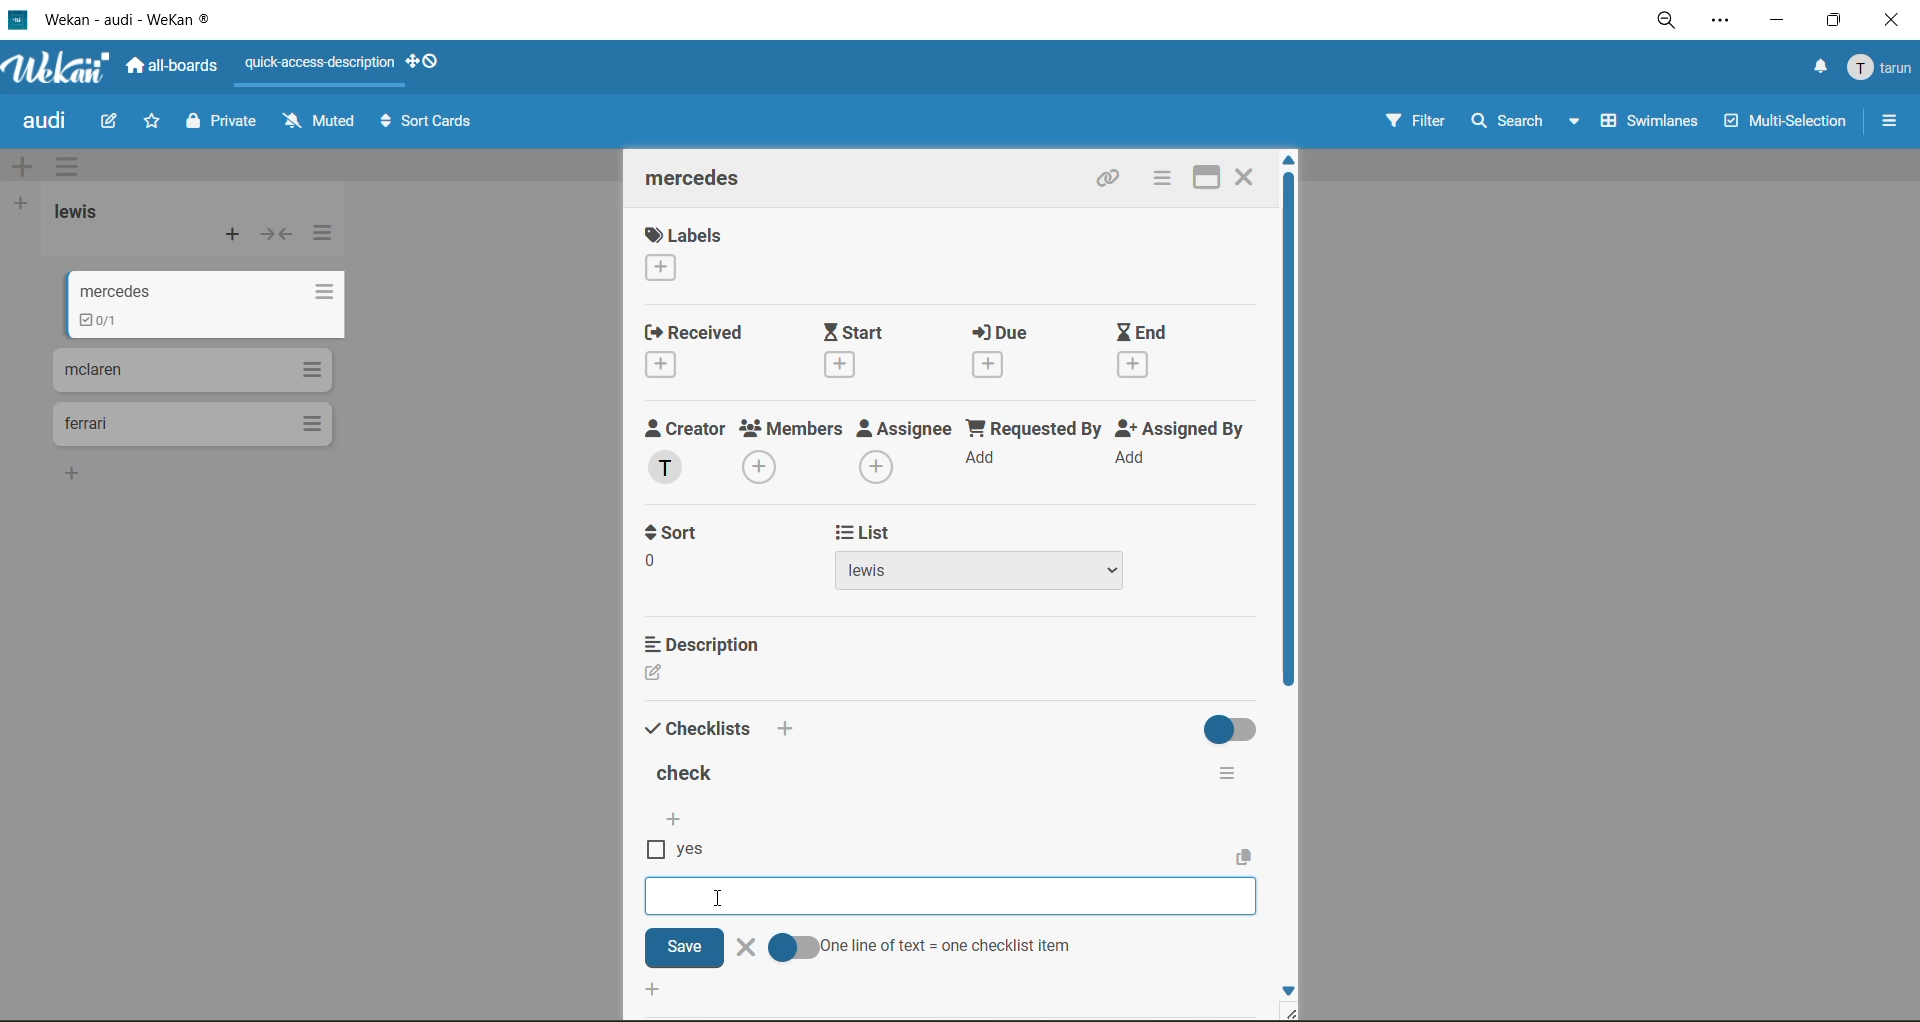 Image resolution: width=1920 pixels, height=1022 pixels. What do you see at coordinates (702, 181) in the screenshot?
I see `card title` at bounding box center [702, 181].